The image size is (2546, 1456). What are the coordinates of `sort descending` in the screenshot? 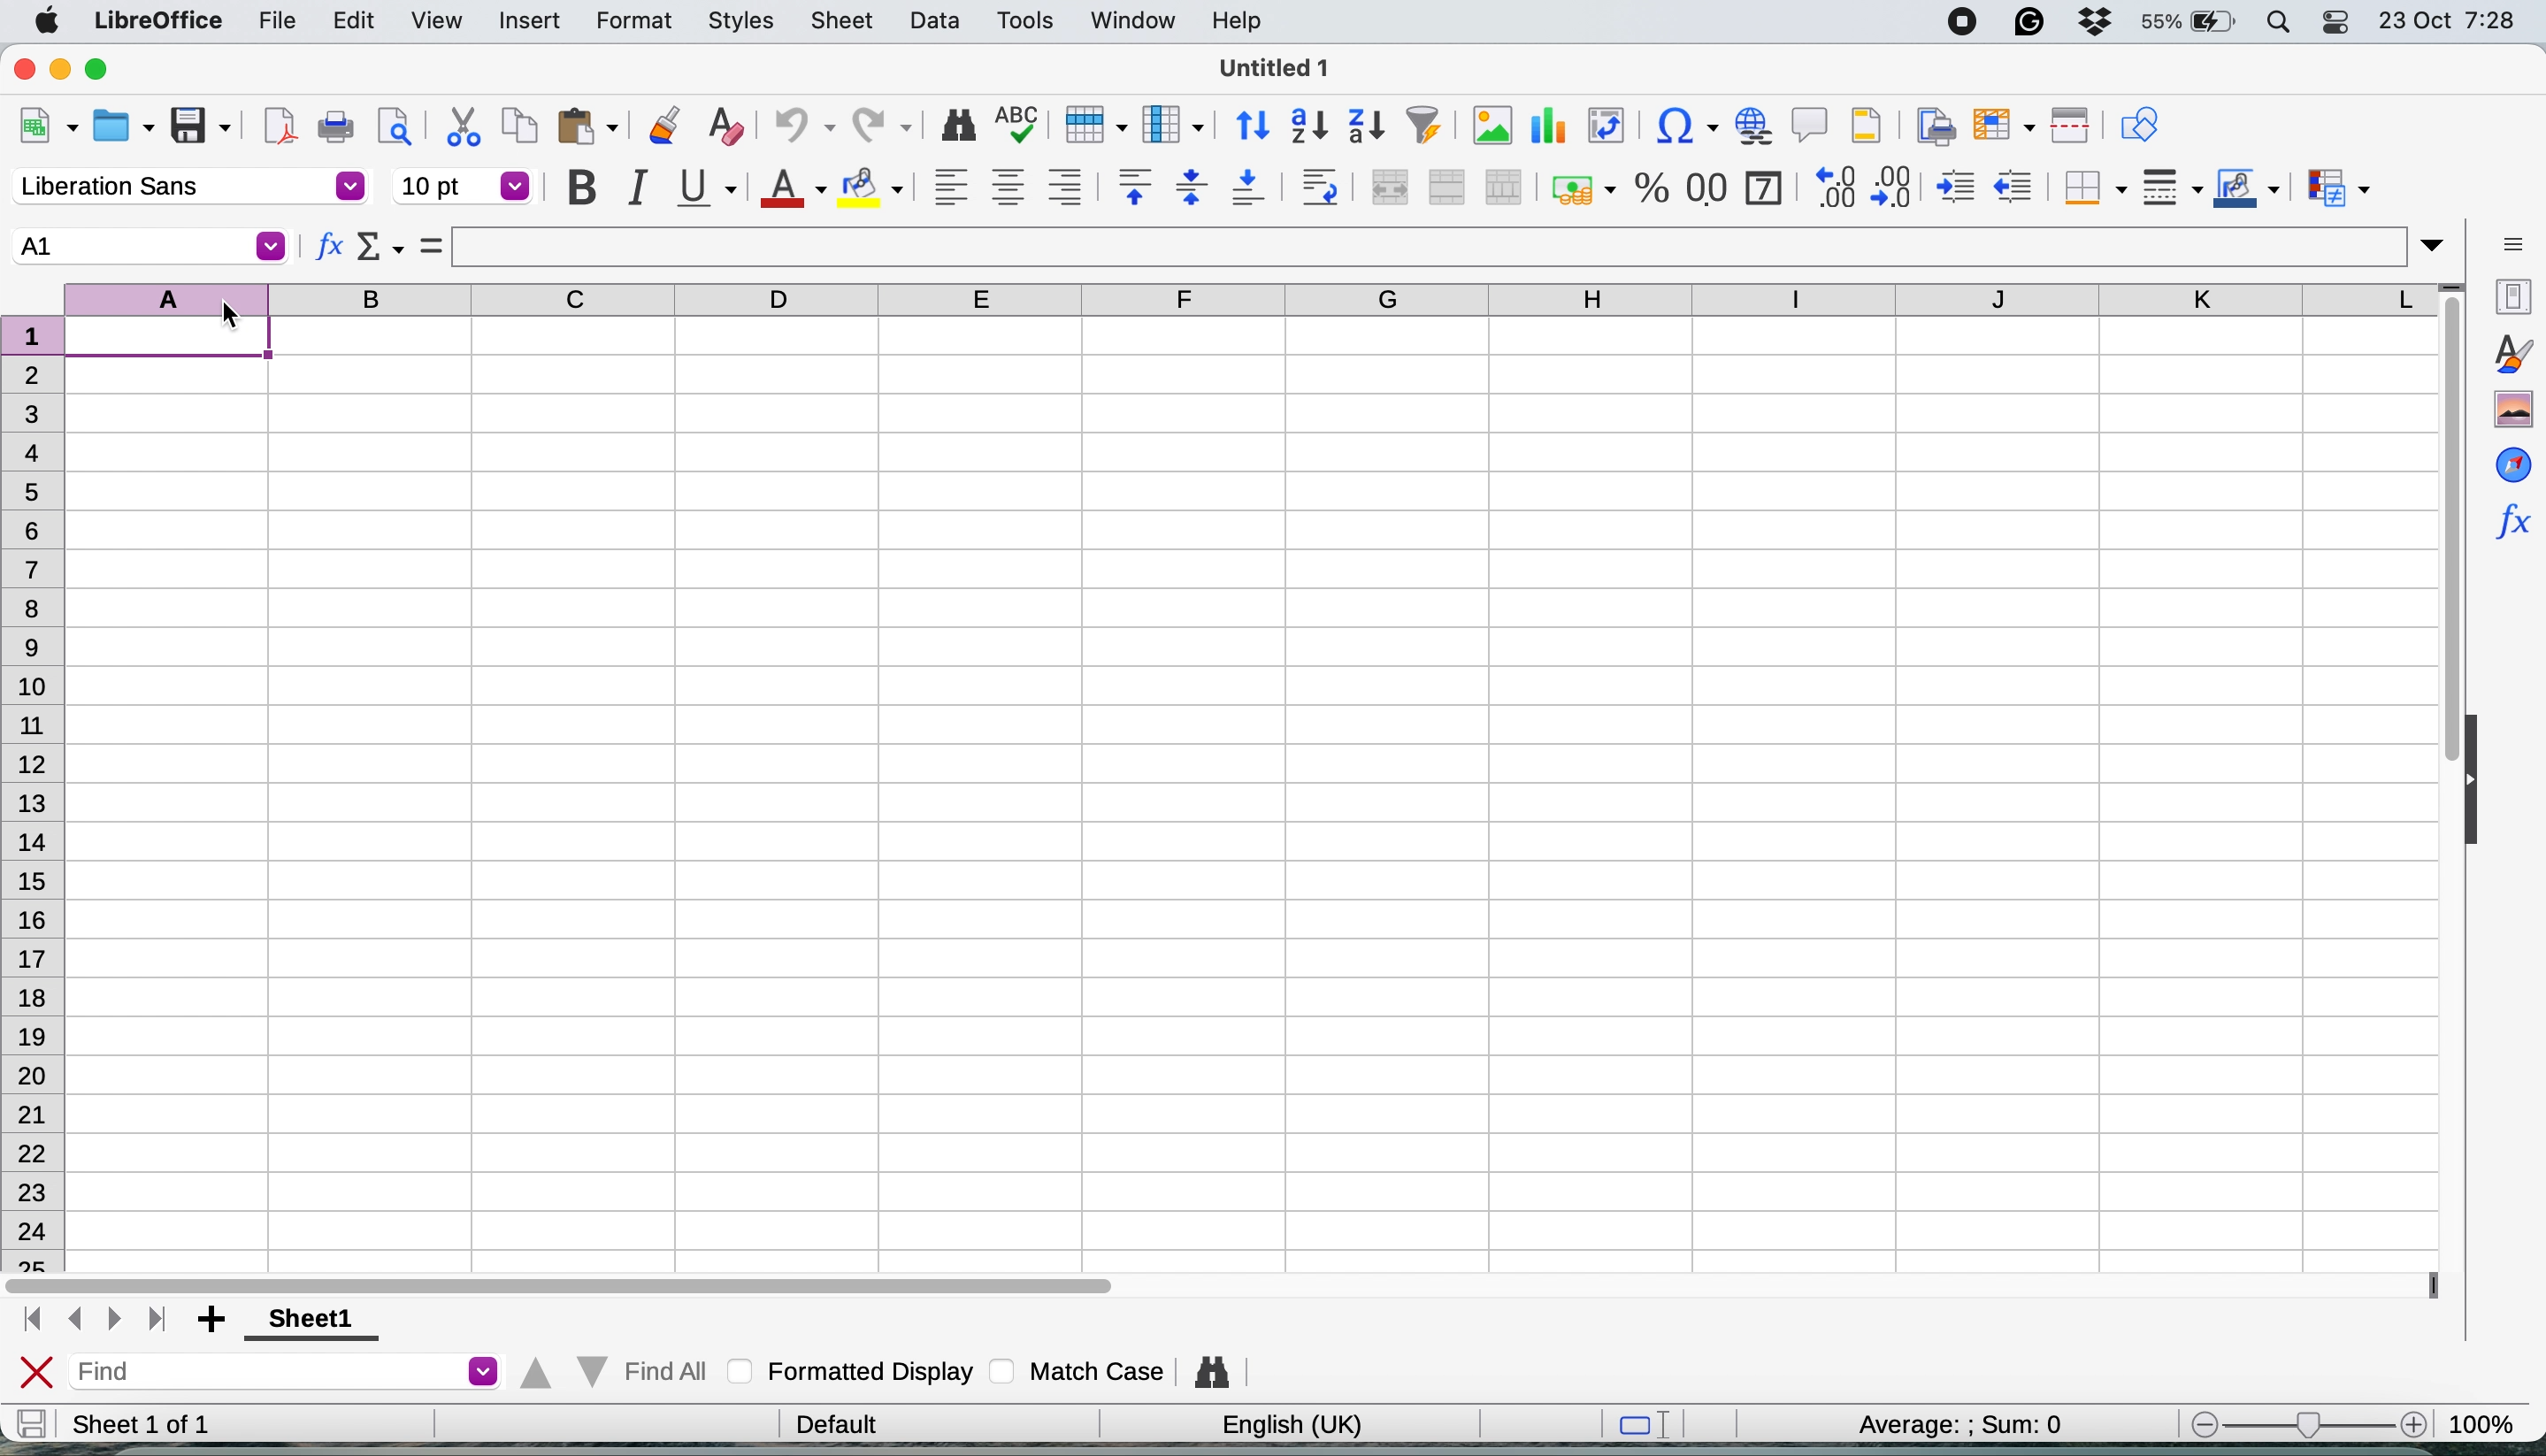 It's located at (1368, 125).